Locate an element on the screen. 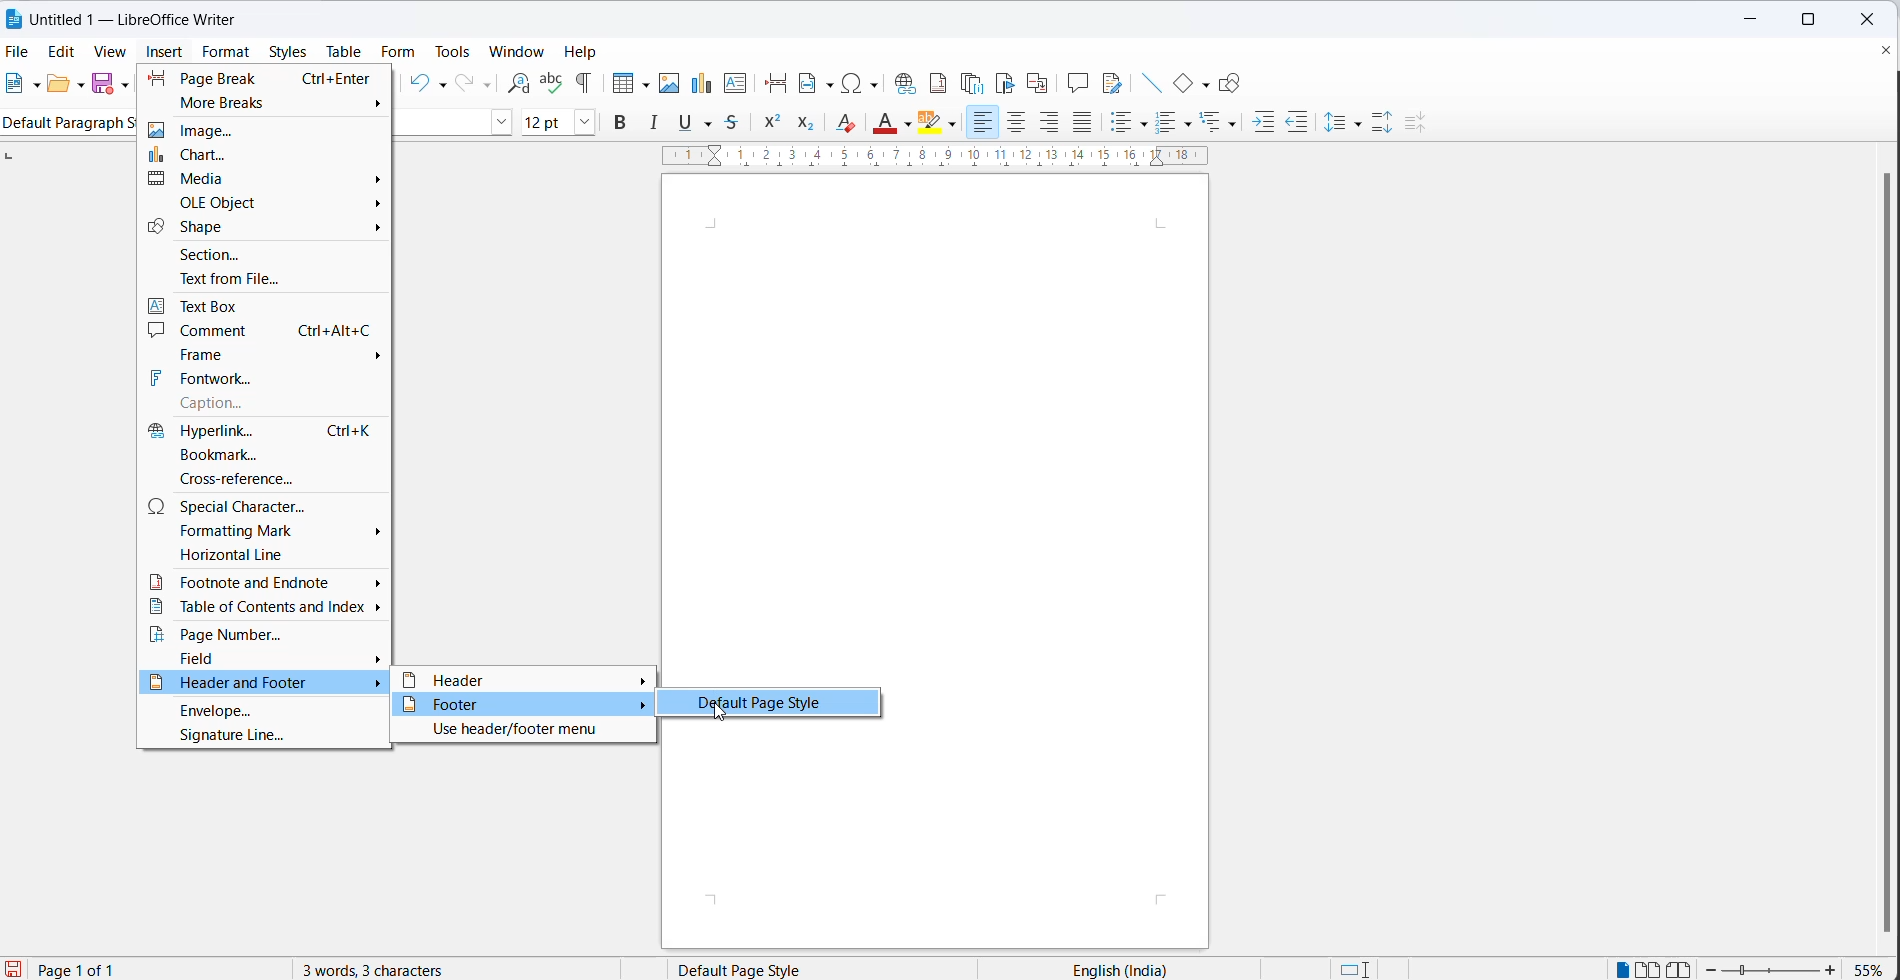 This screenshot has width=1900, height=980. toggle formatting marks is located at coordinates (580, 84).